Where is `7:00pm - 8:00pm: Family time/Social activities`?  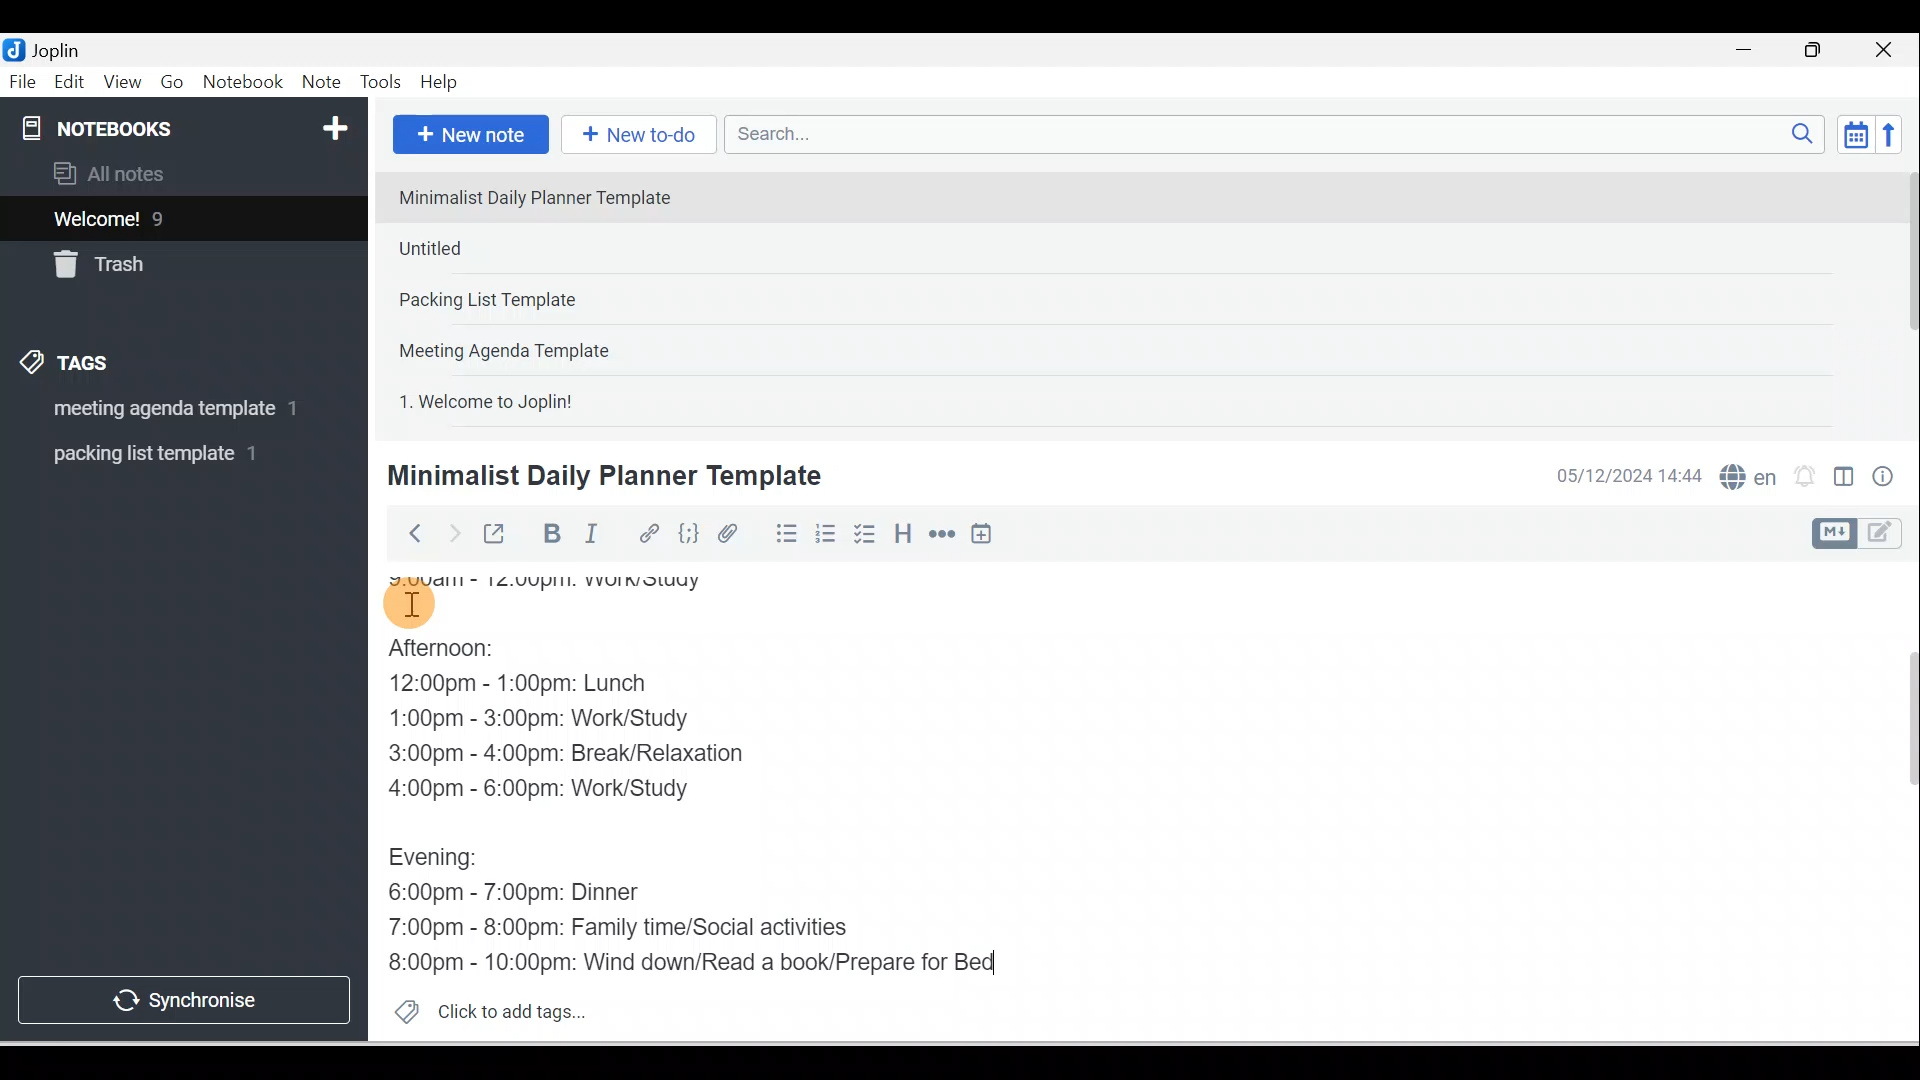 7:00pm - 8:00pm: Family time/Social activities is located at coordinates (633, 928).